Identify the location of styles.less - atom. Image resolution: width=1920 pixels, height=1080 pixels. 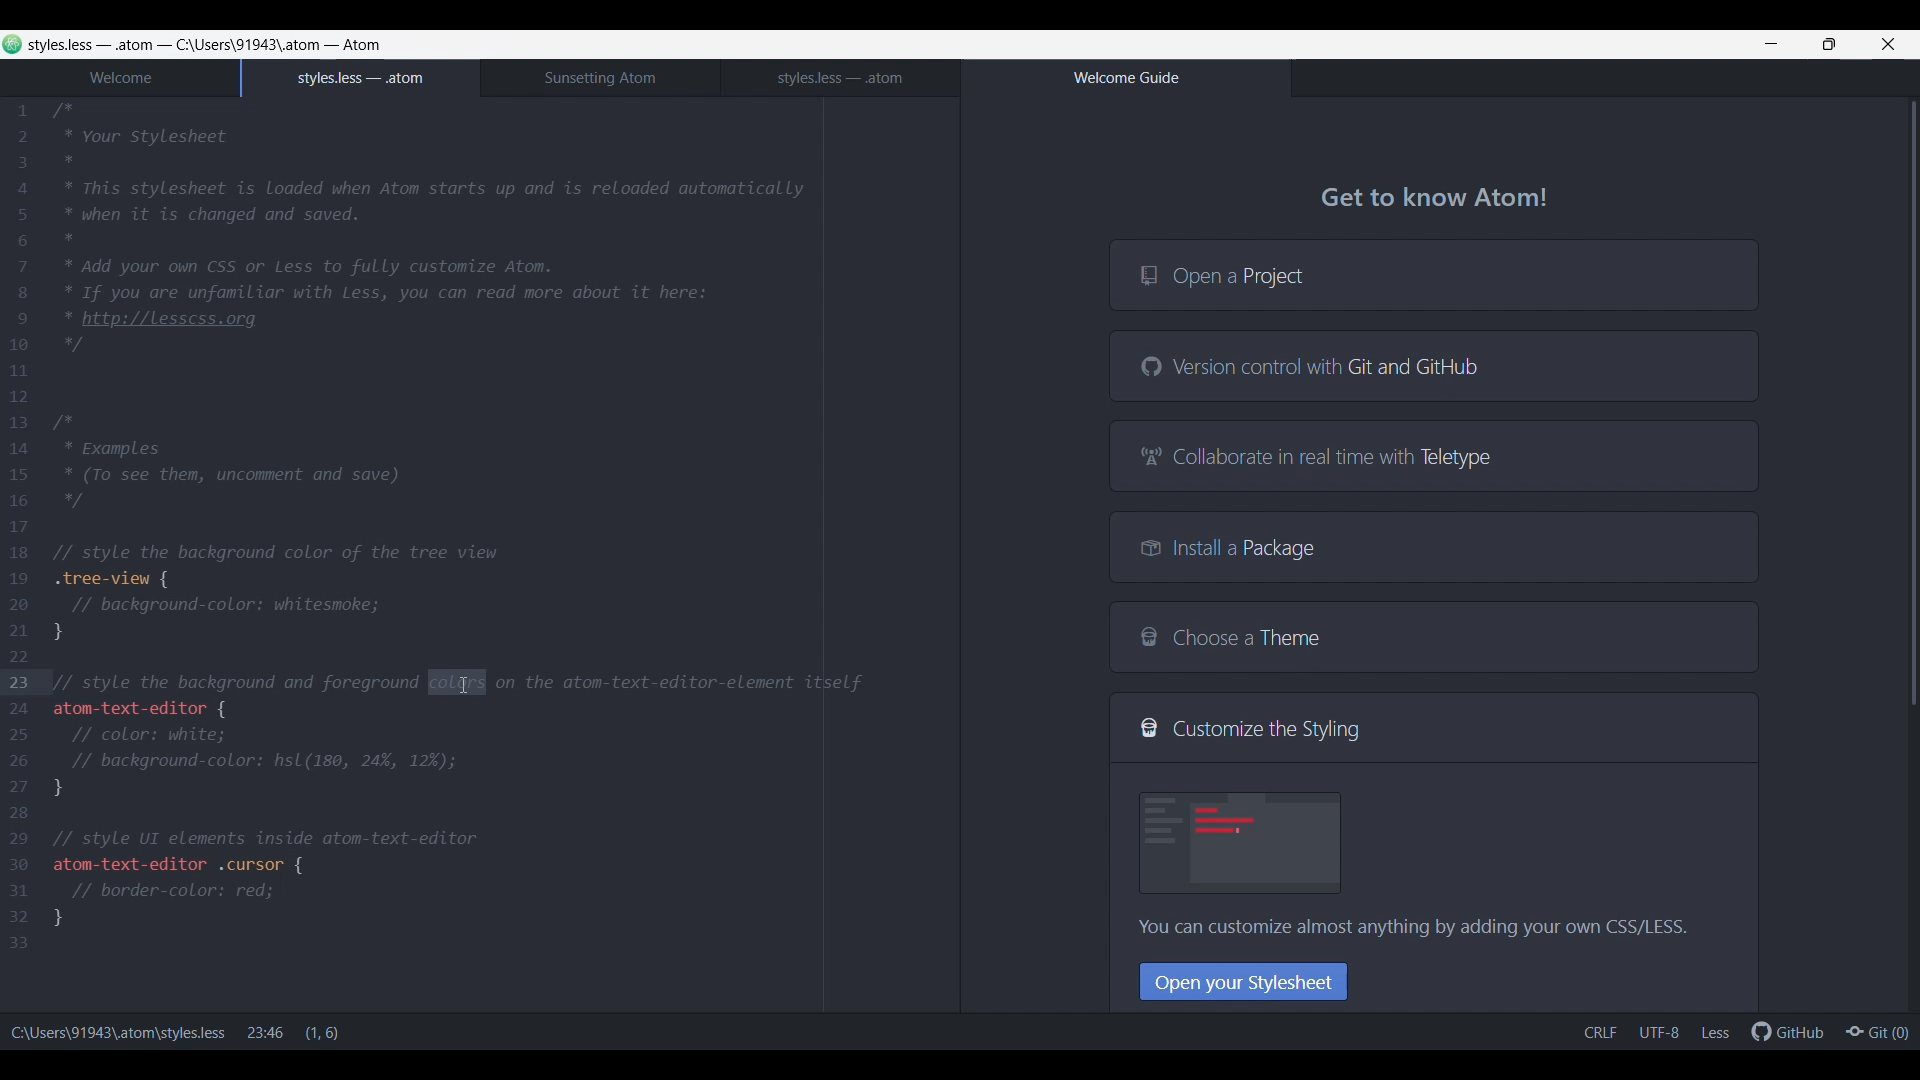
(98, 44).